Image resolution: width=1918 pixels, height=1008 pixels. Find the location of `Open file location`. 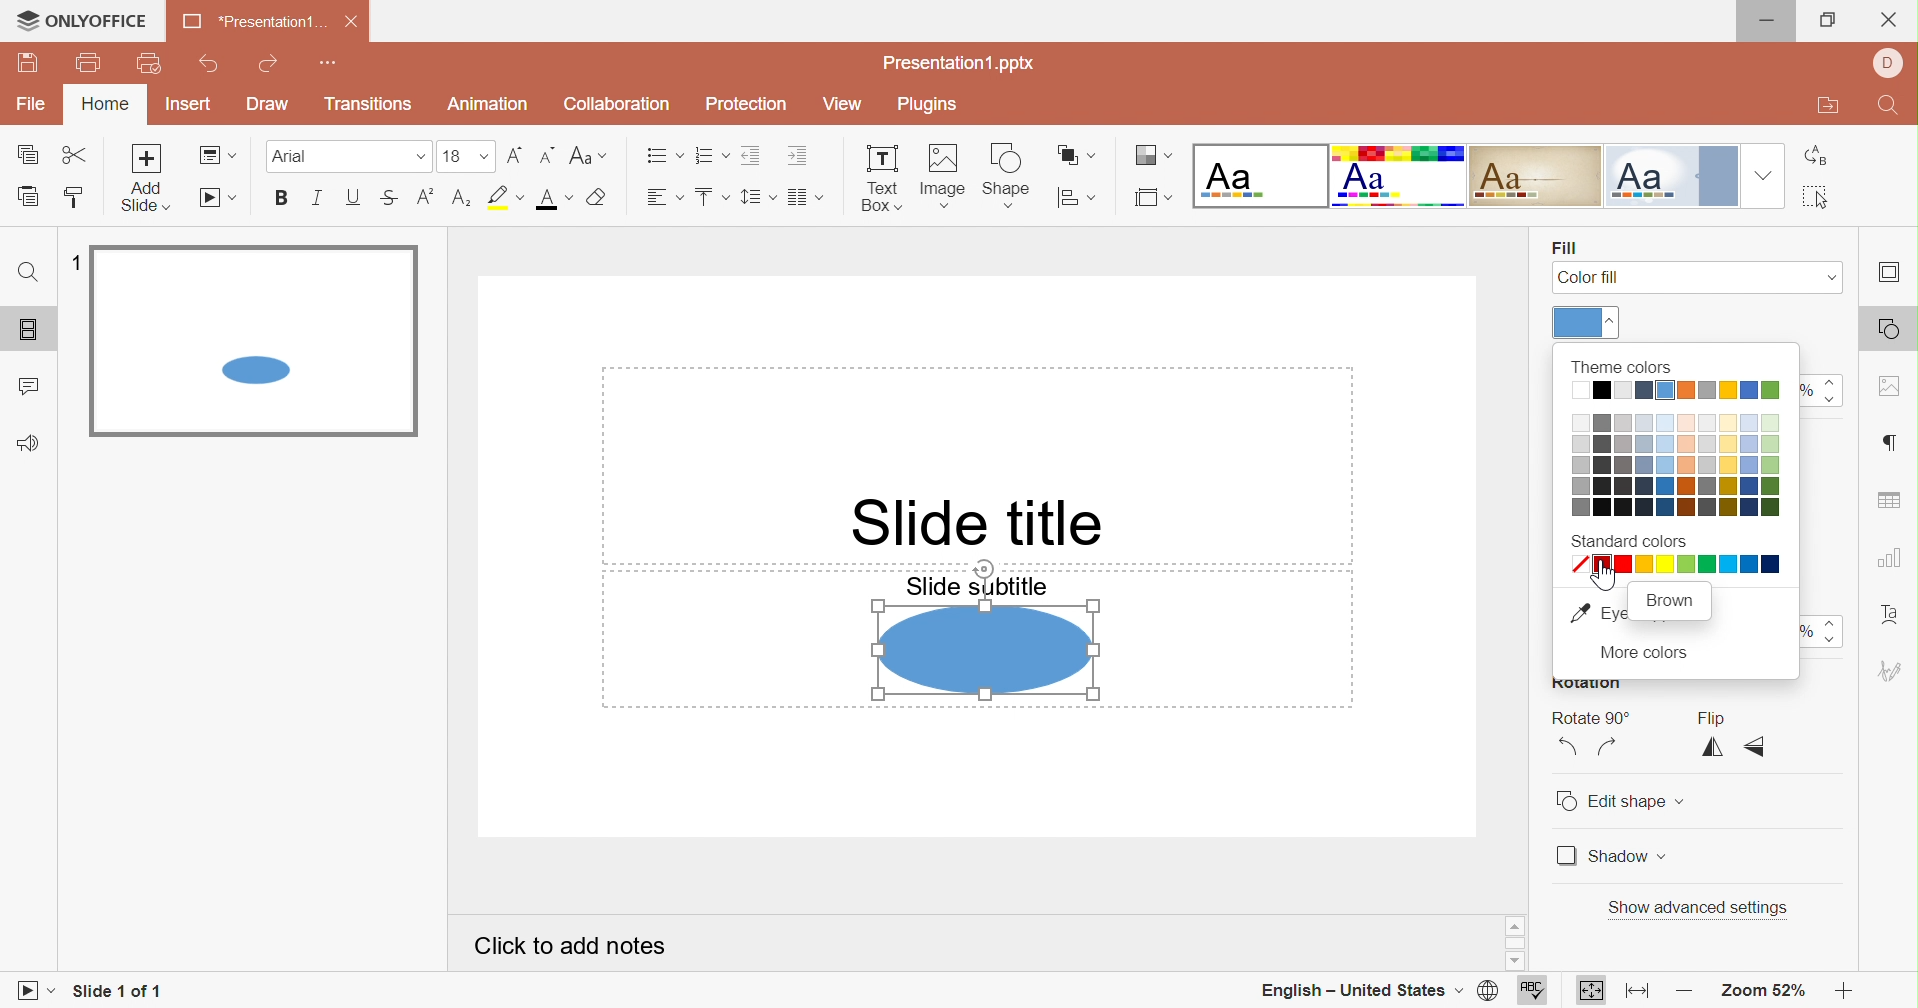

Open file location is located at coordinates (1827, 107).